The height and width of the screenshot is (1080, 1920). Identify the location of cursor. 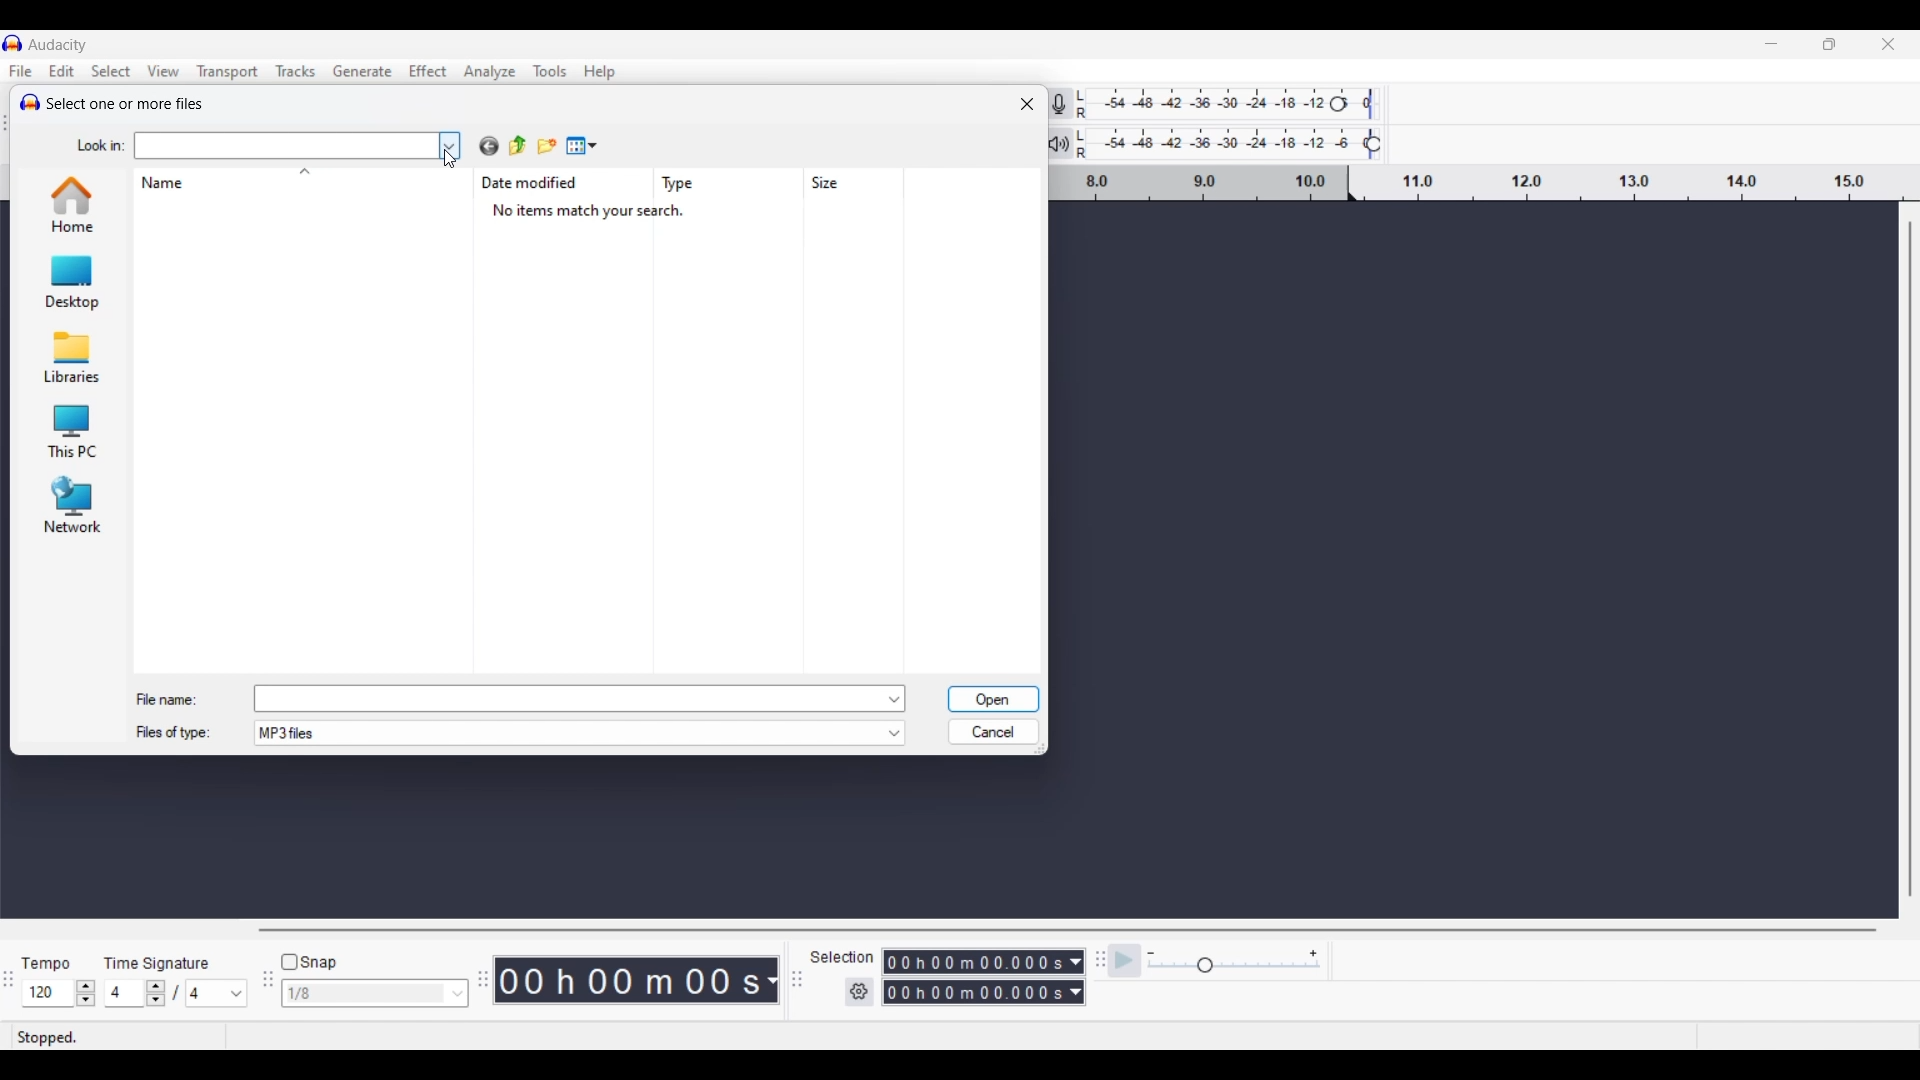
(455, 165).